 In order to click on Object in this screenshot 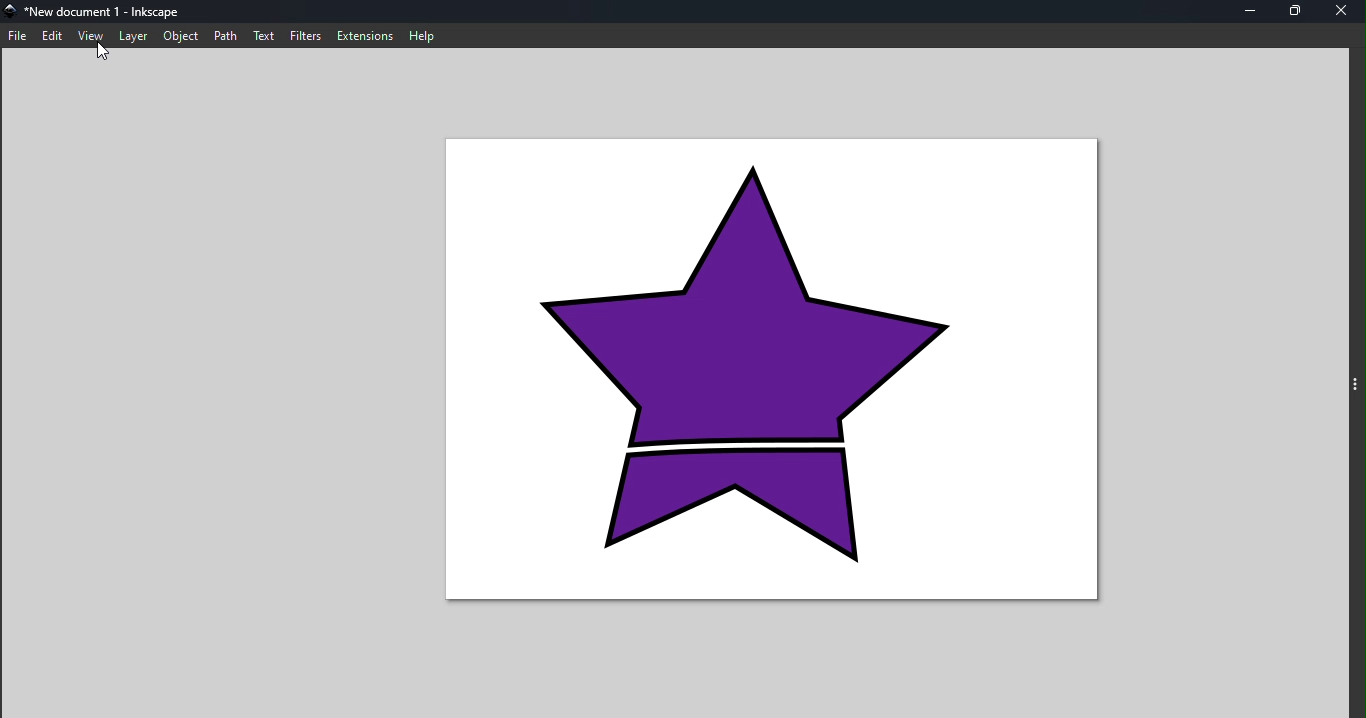, I will do `click(180, 38)`.